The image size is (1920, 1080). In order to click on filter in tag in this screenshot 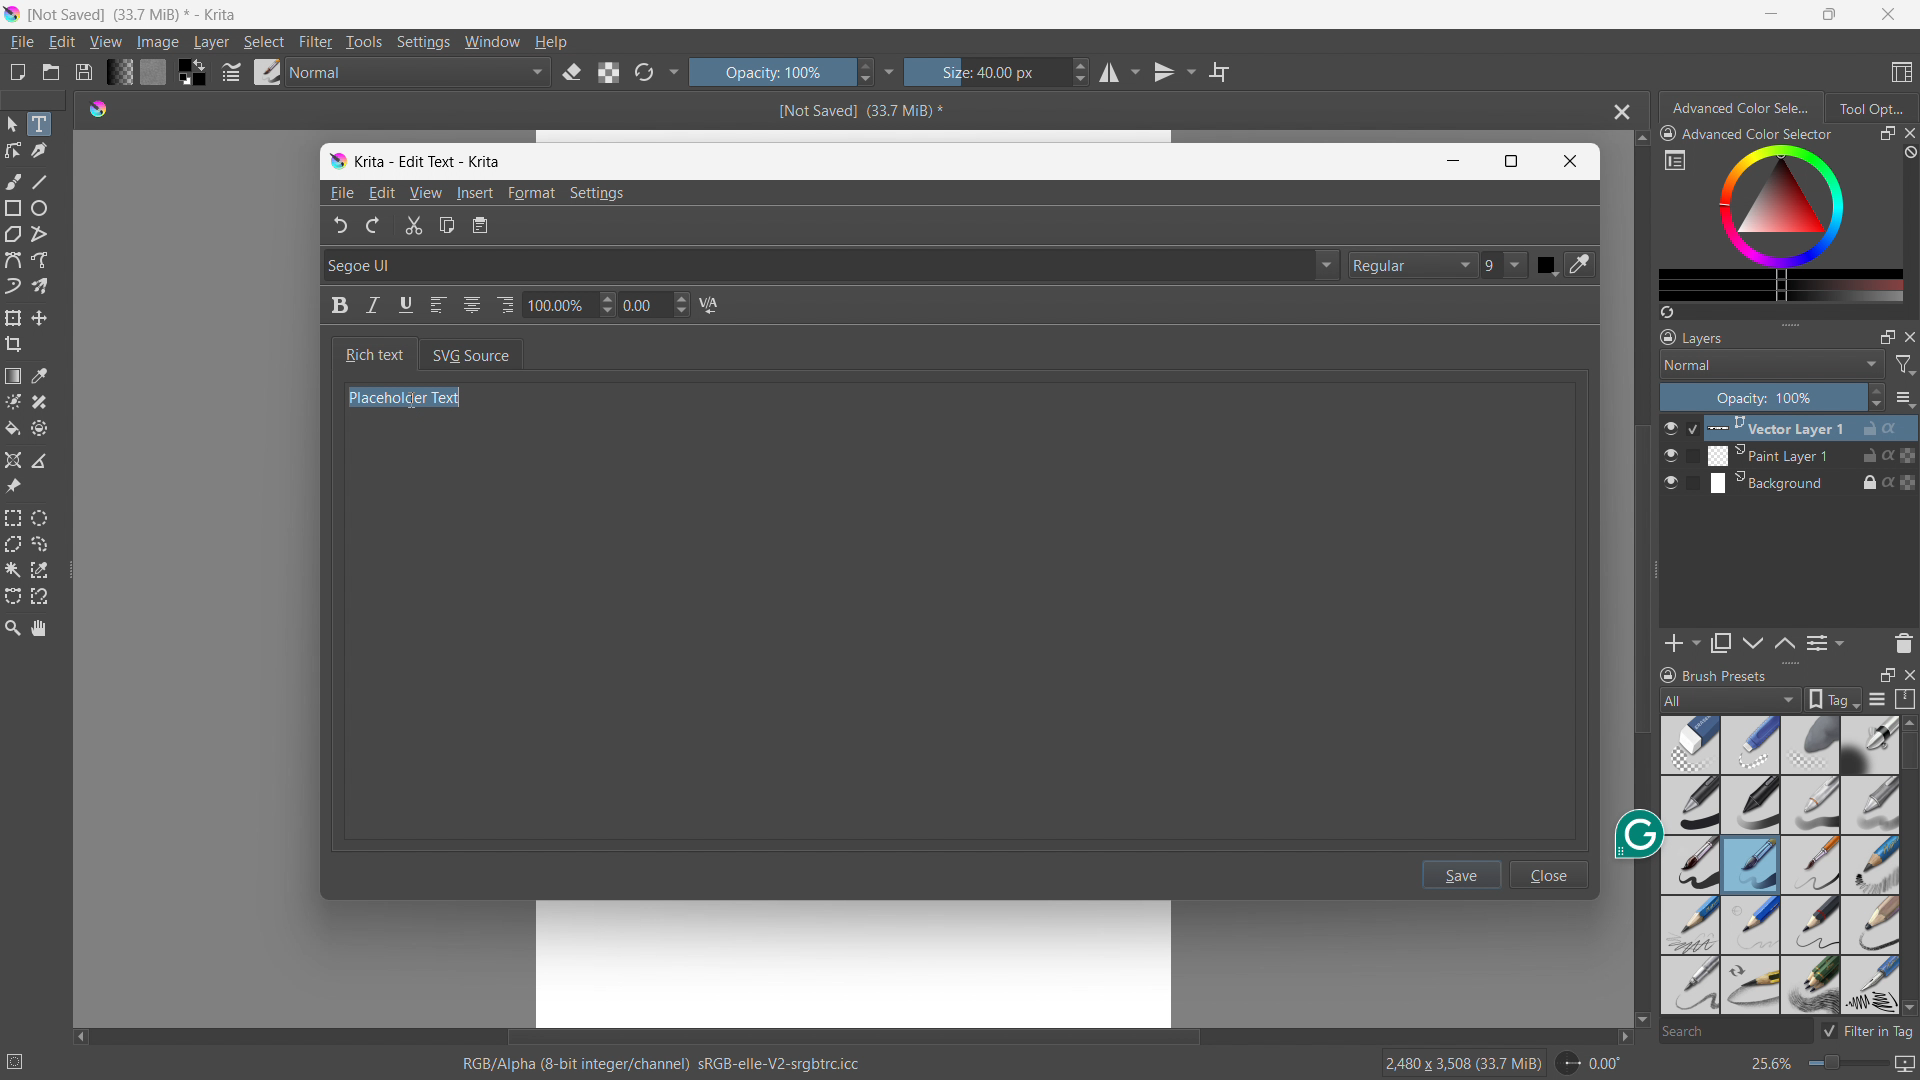, I will do `click(1867, 1028)`.